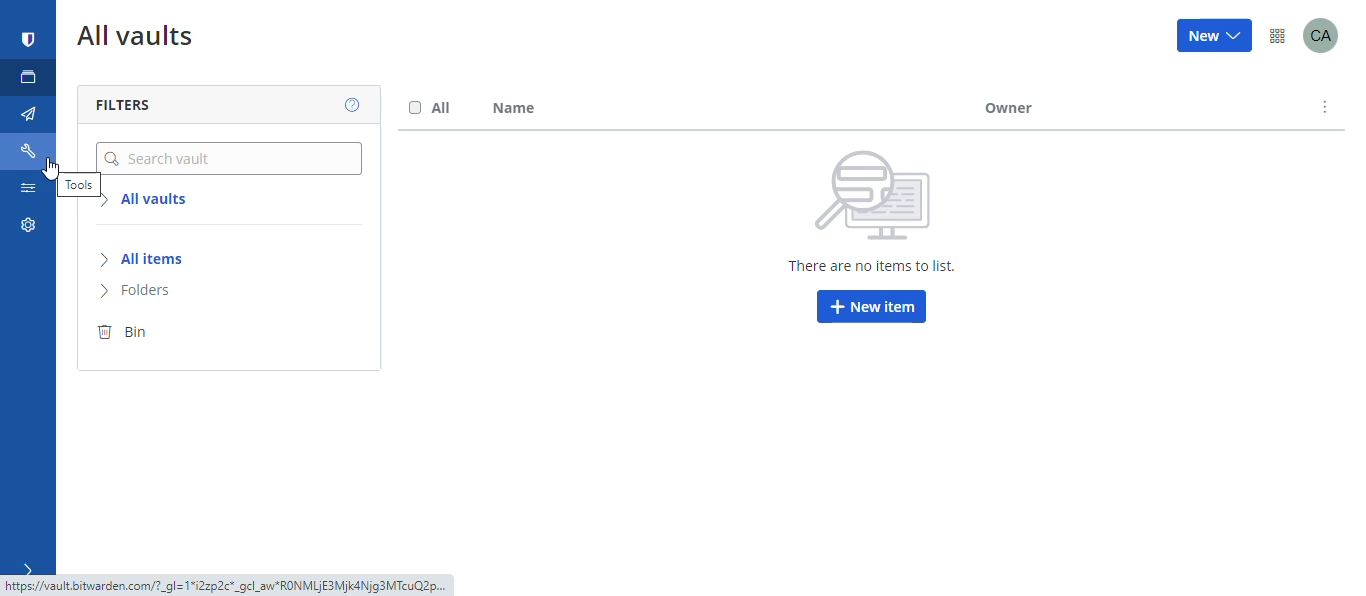 The width and height of the screenshot is (1366, 596). What do you see at coordinates (25, 229) in the screenshot?
I see `settings` at bounding box center [25, 229].